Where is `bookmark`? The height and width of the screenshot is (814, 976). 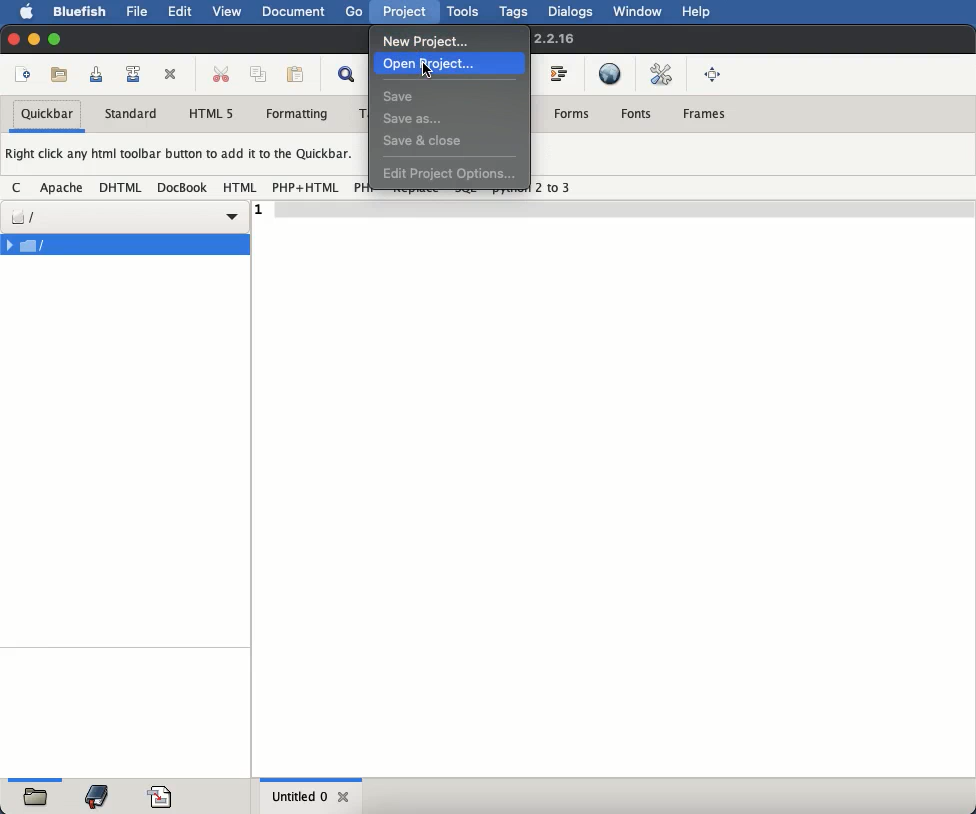 bookmark is located at coordinates (99, 796).